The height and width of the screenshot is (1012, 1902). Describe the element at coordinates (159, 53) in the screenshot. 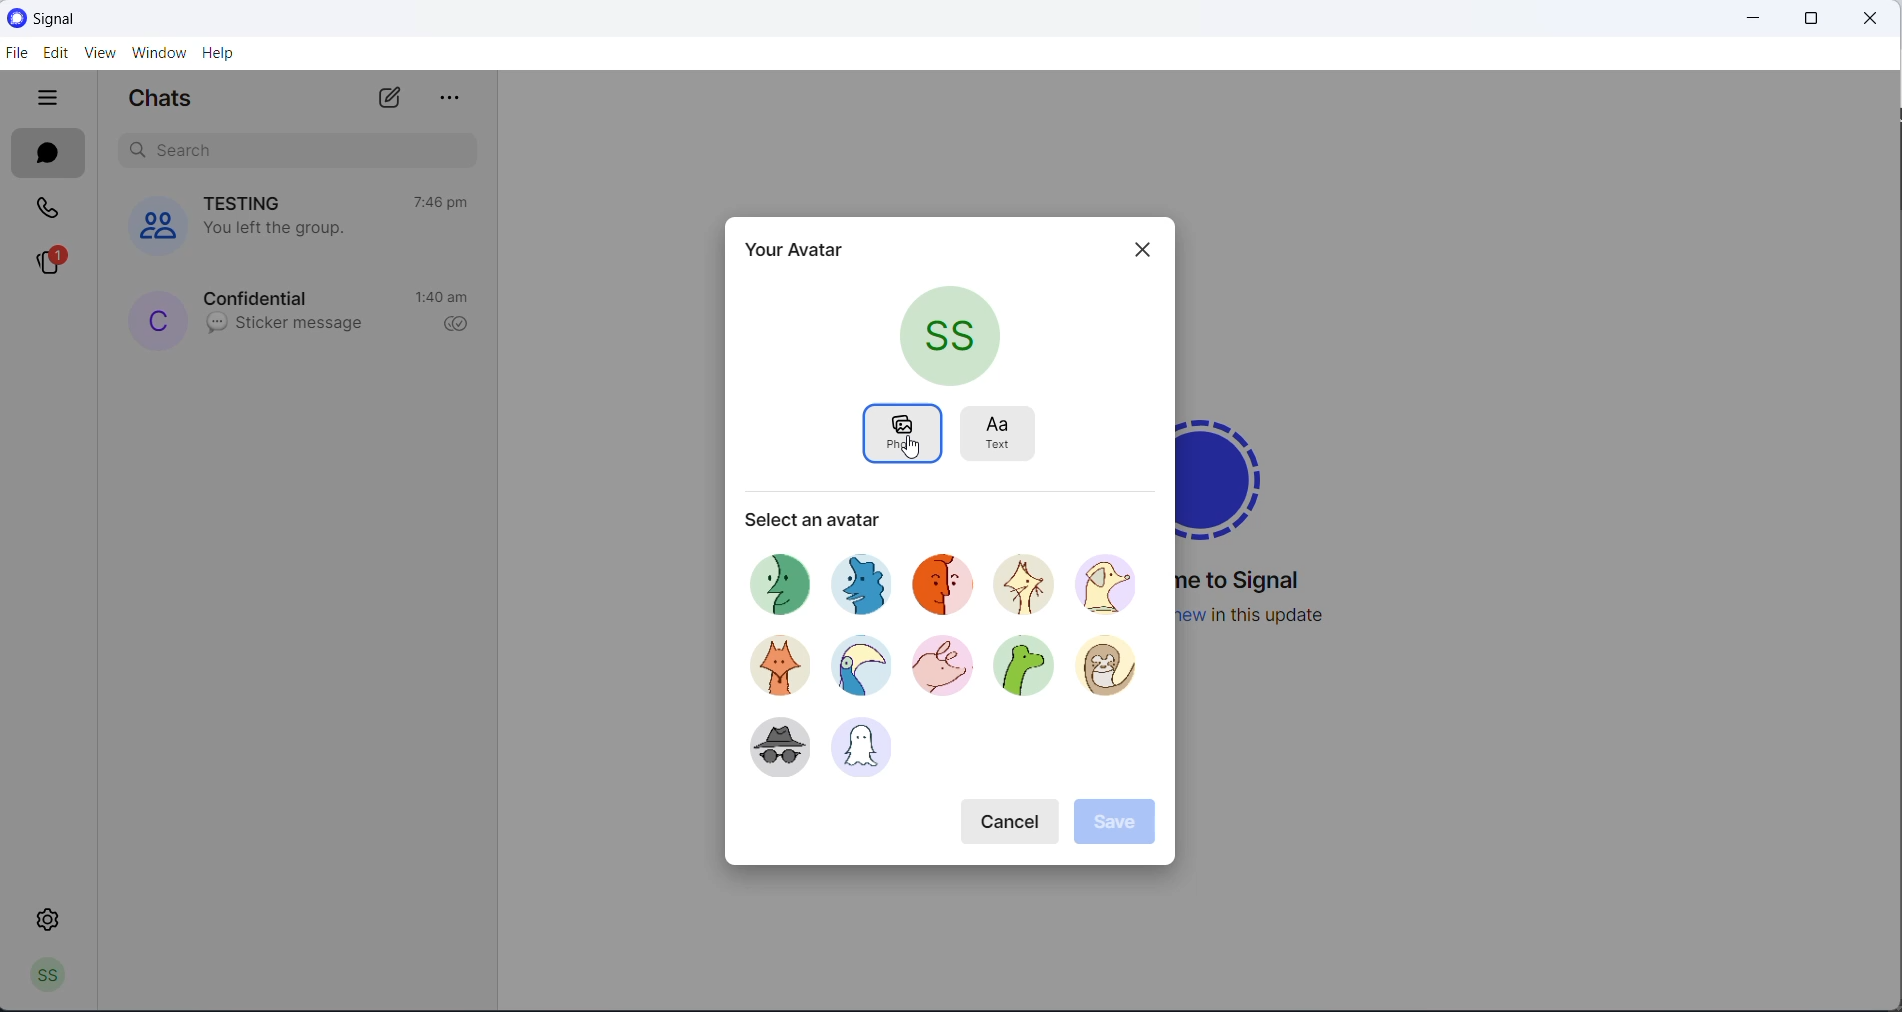

I see `WINDOW` at that location.